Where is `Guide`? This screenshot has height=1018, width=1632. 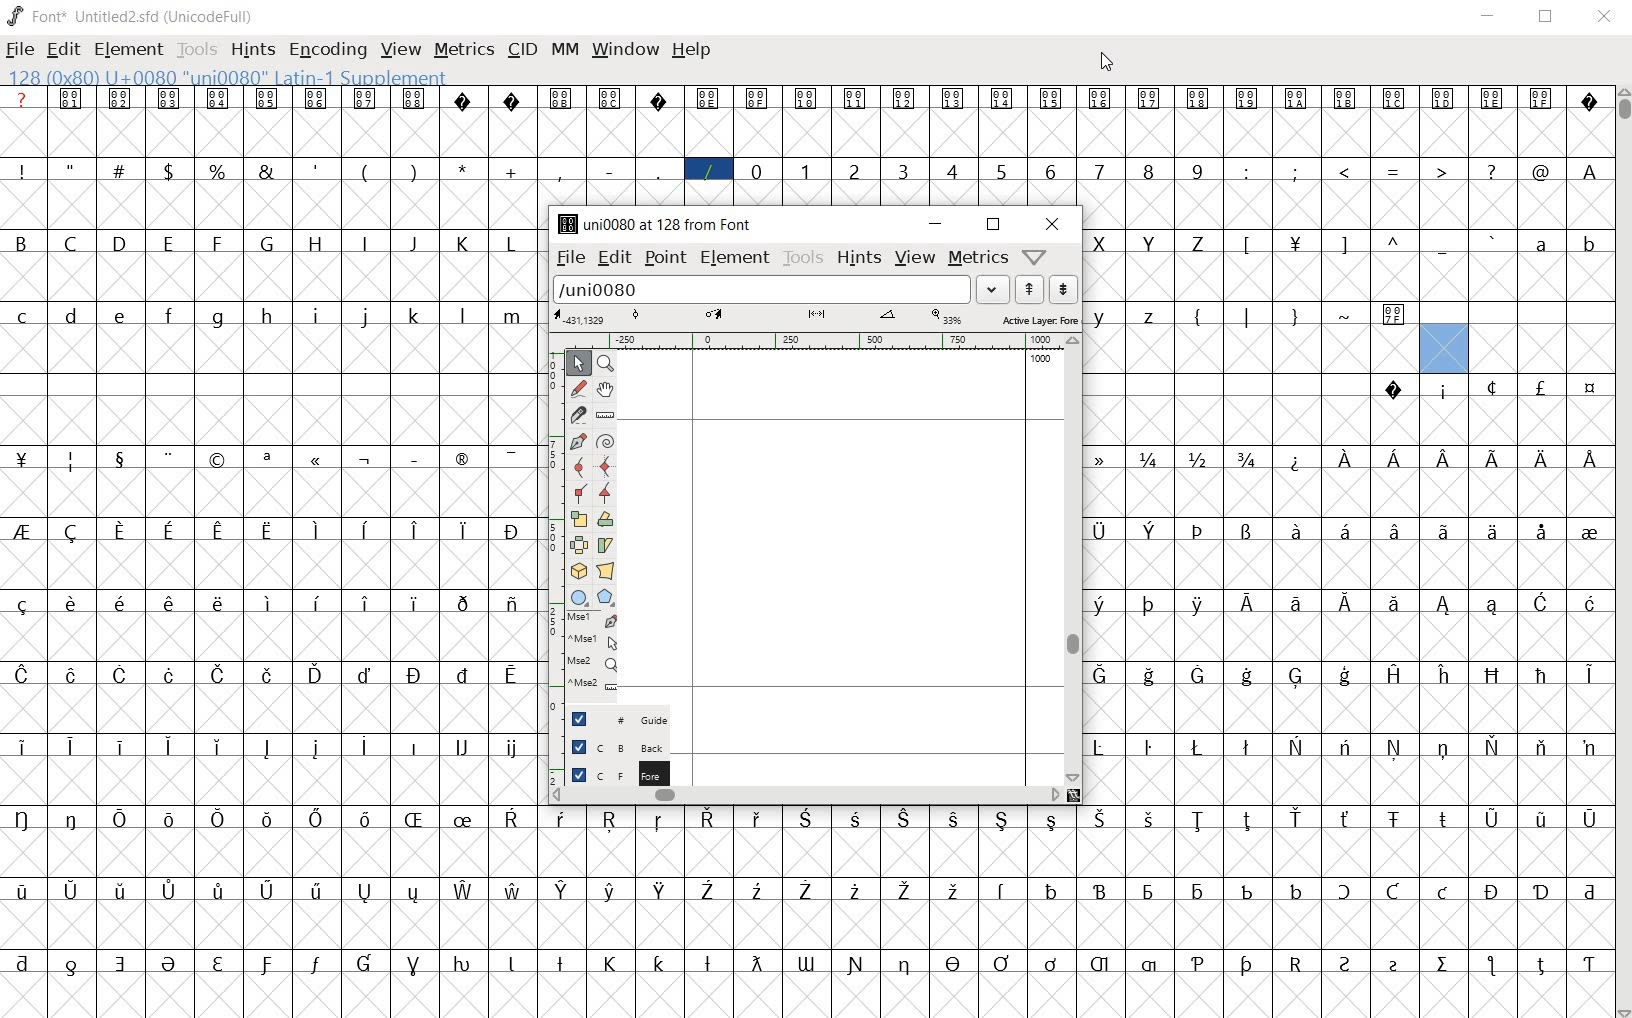
Guide is located at coordinates (610, 718).